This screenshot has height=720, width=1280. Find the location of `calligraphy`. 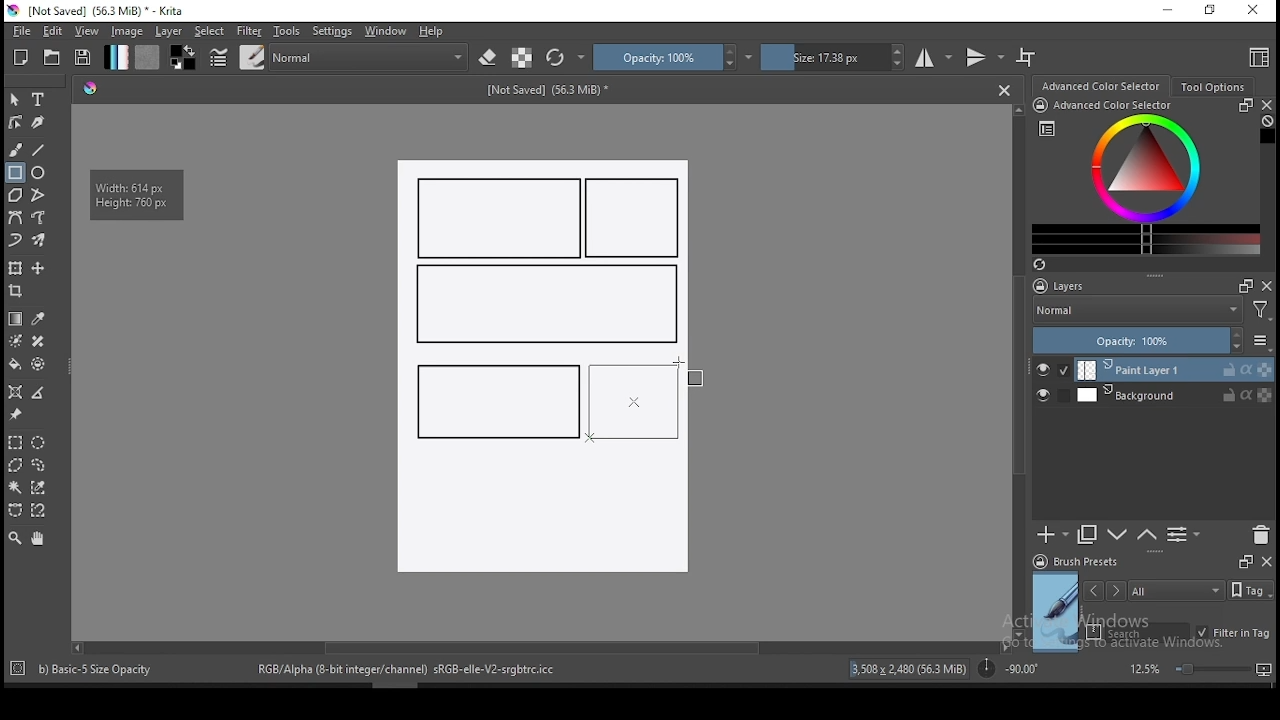

calligraphy is located at coordinates (39, 121).